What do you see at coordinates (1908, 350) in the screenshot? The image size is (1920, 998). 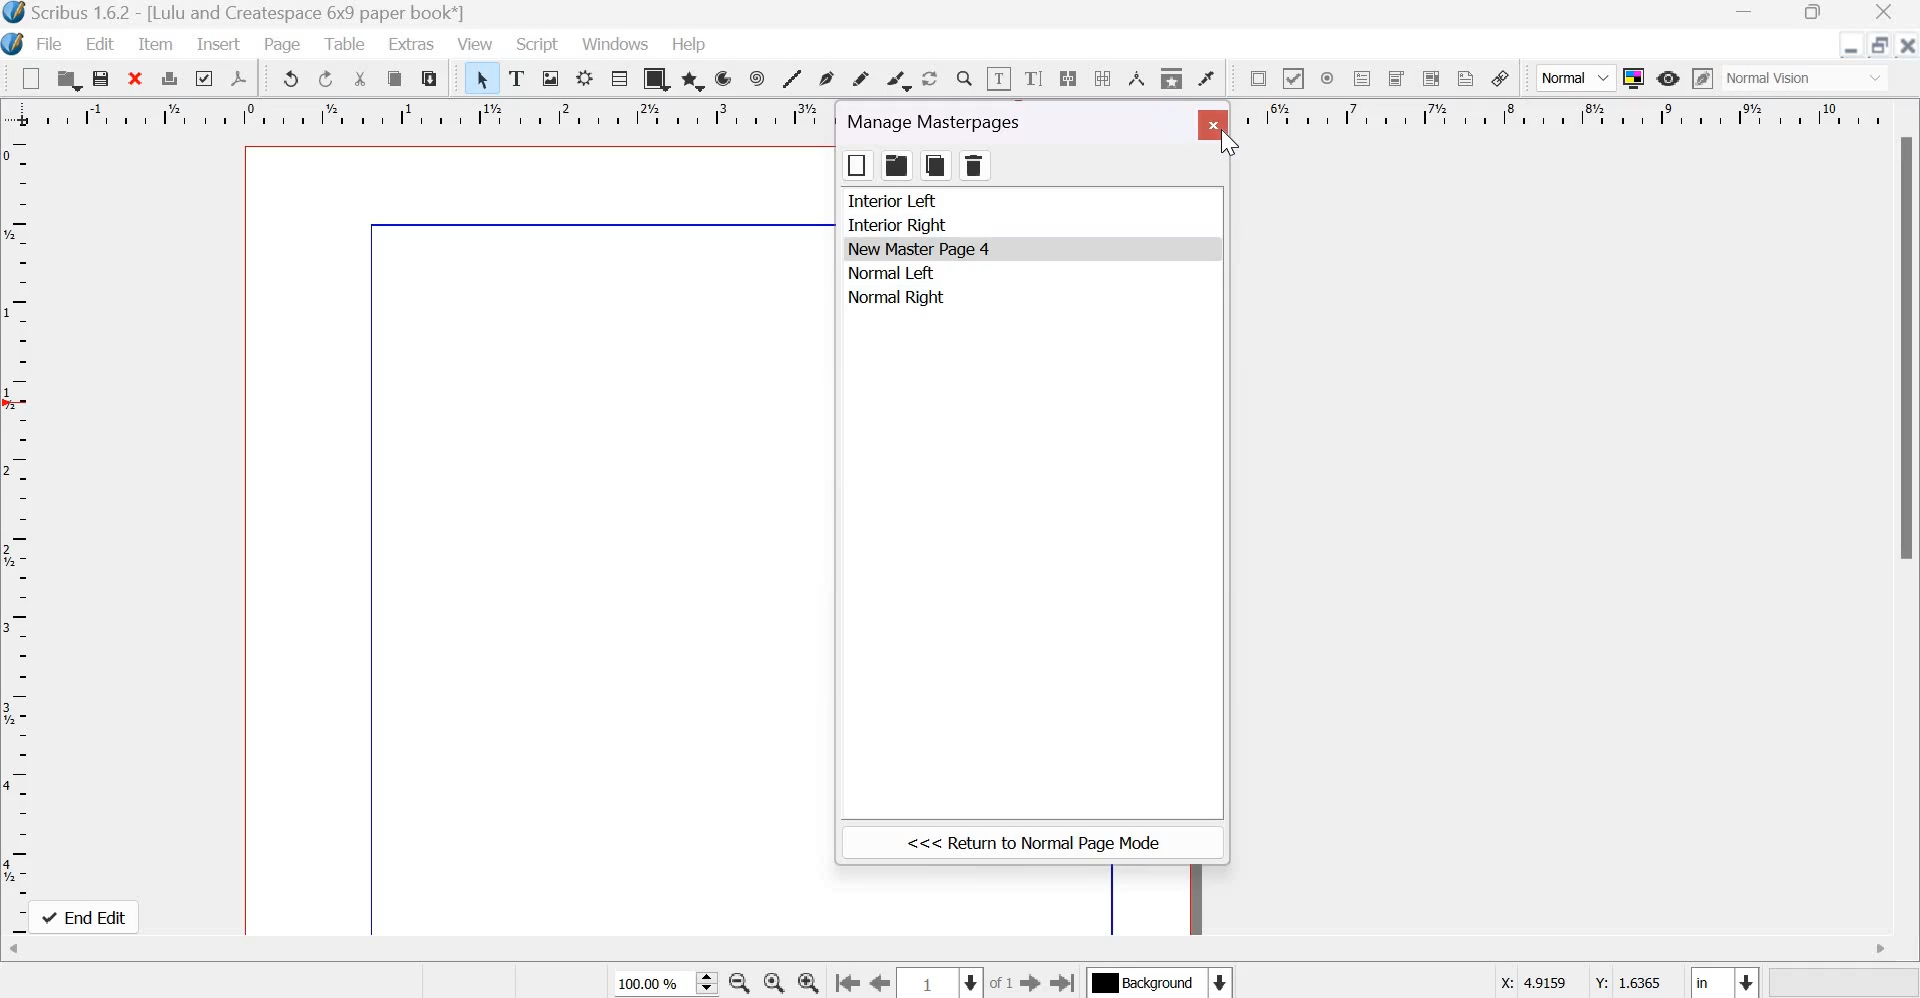 I see `scroll bar` at bounding box center [1908, 350].